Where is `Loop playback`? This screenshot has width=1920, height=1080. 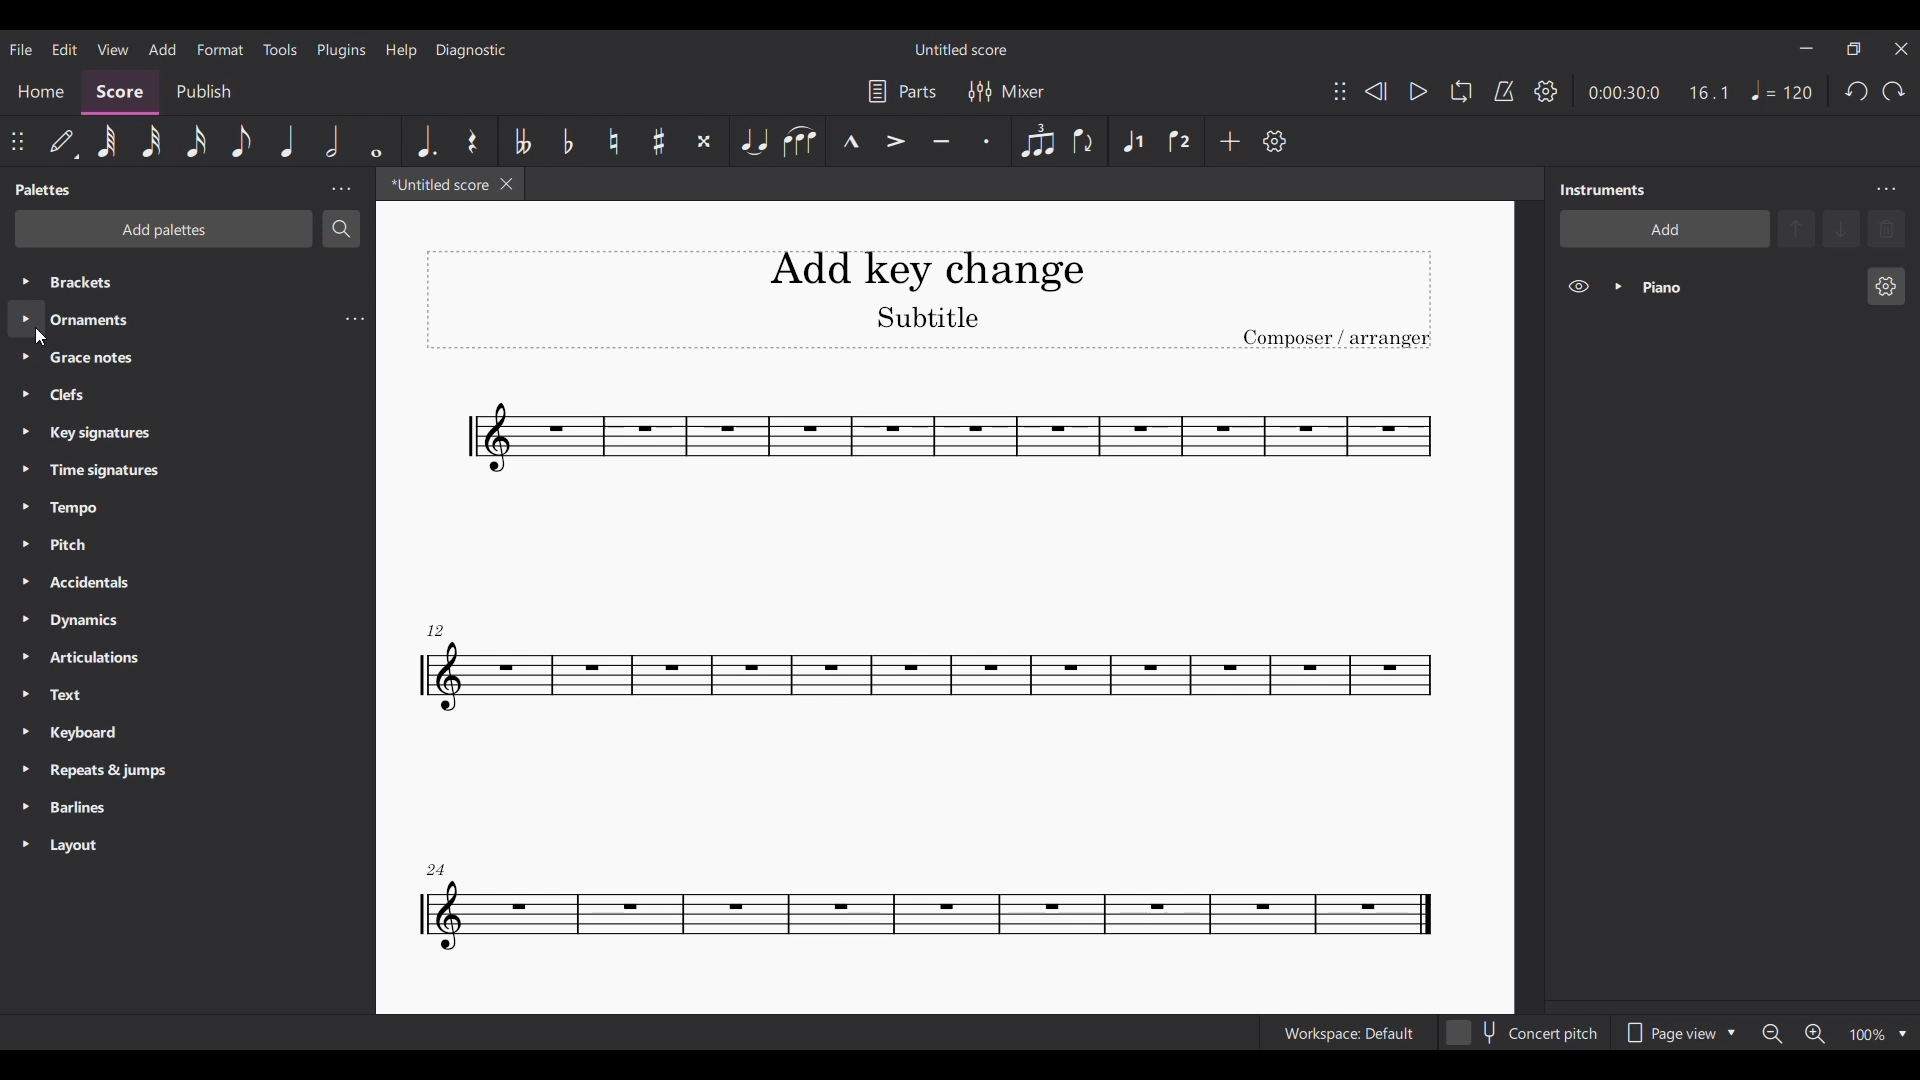
Loop playback is located at coordinates (1461, 91).